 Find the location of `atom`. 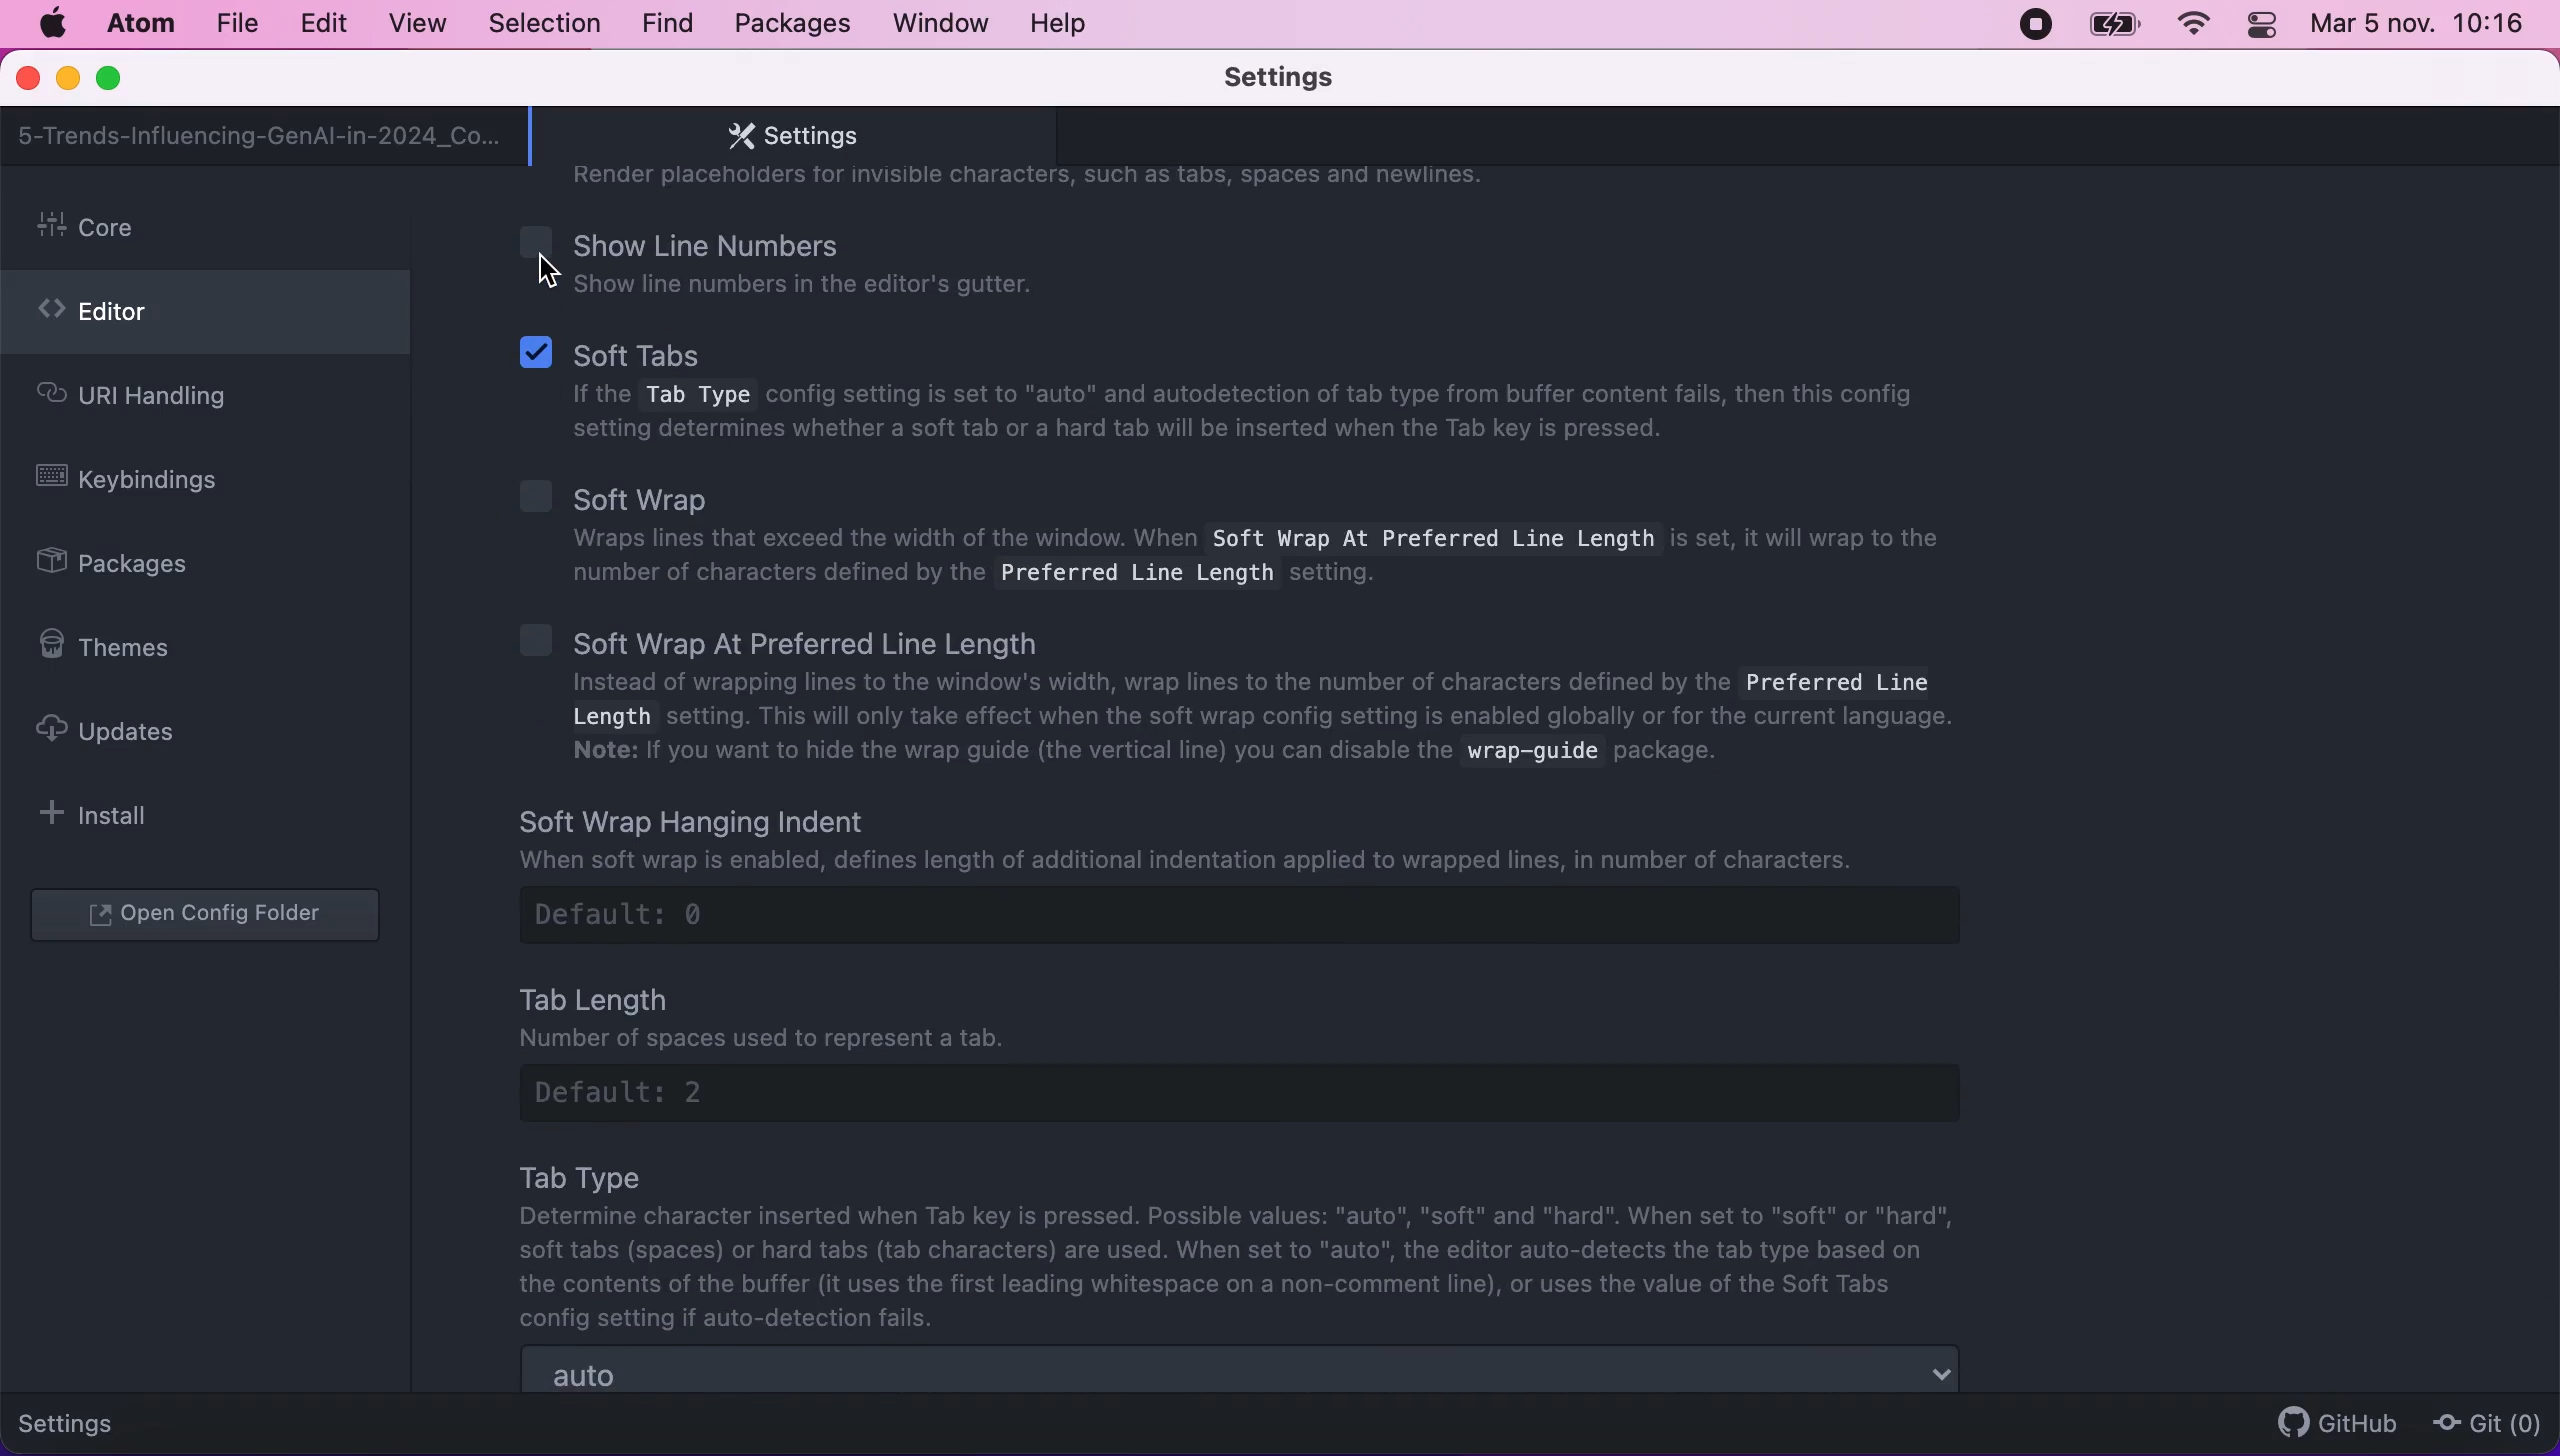

atom is located at coordinates (139, 23).